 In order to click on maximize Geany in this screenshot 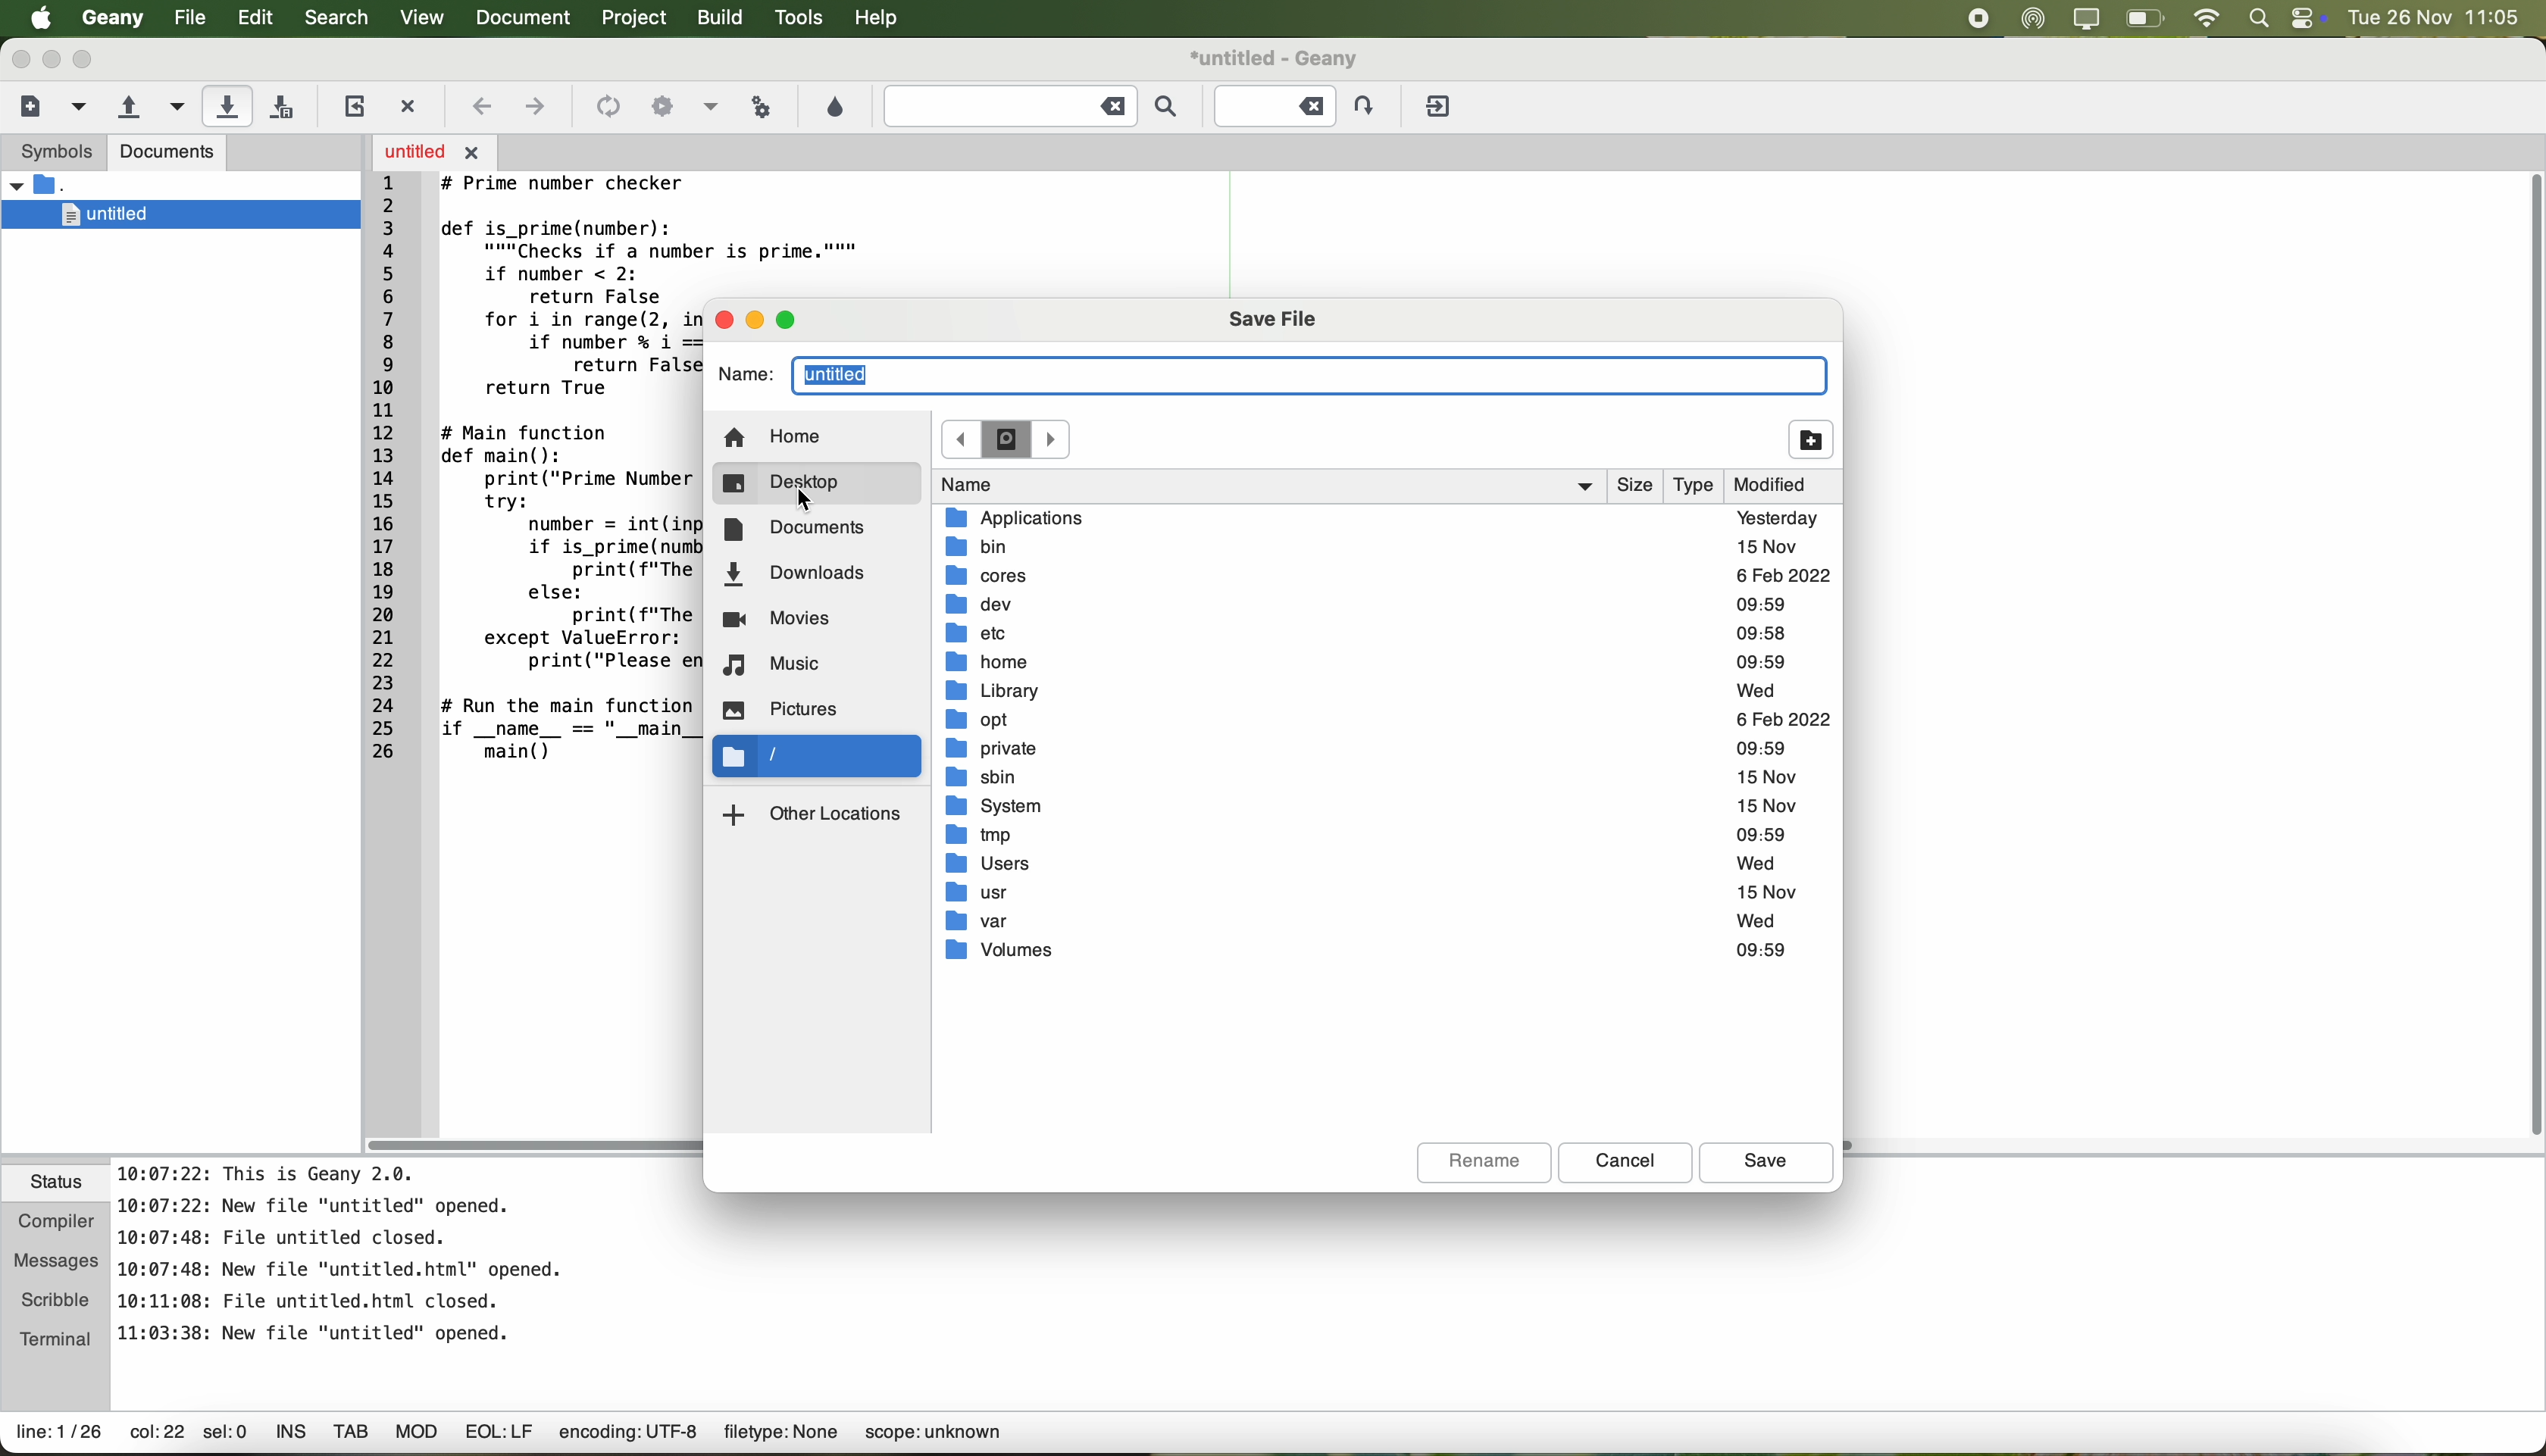, I will do `click(89, 59)`.